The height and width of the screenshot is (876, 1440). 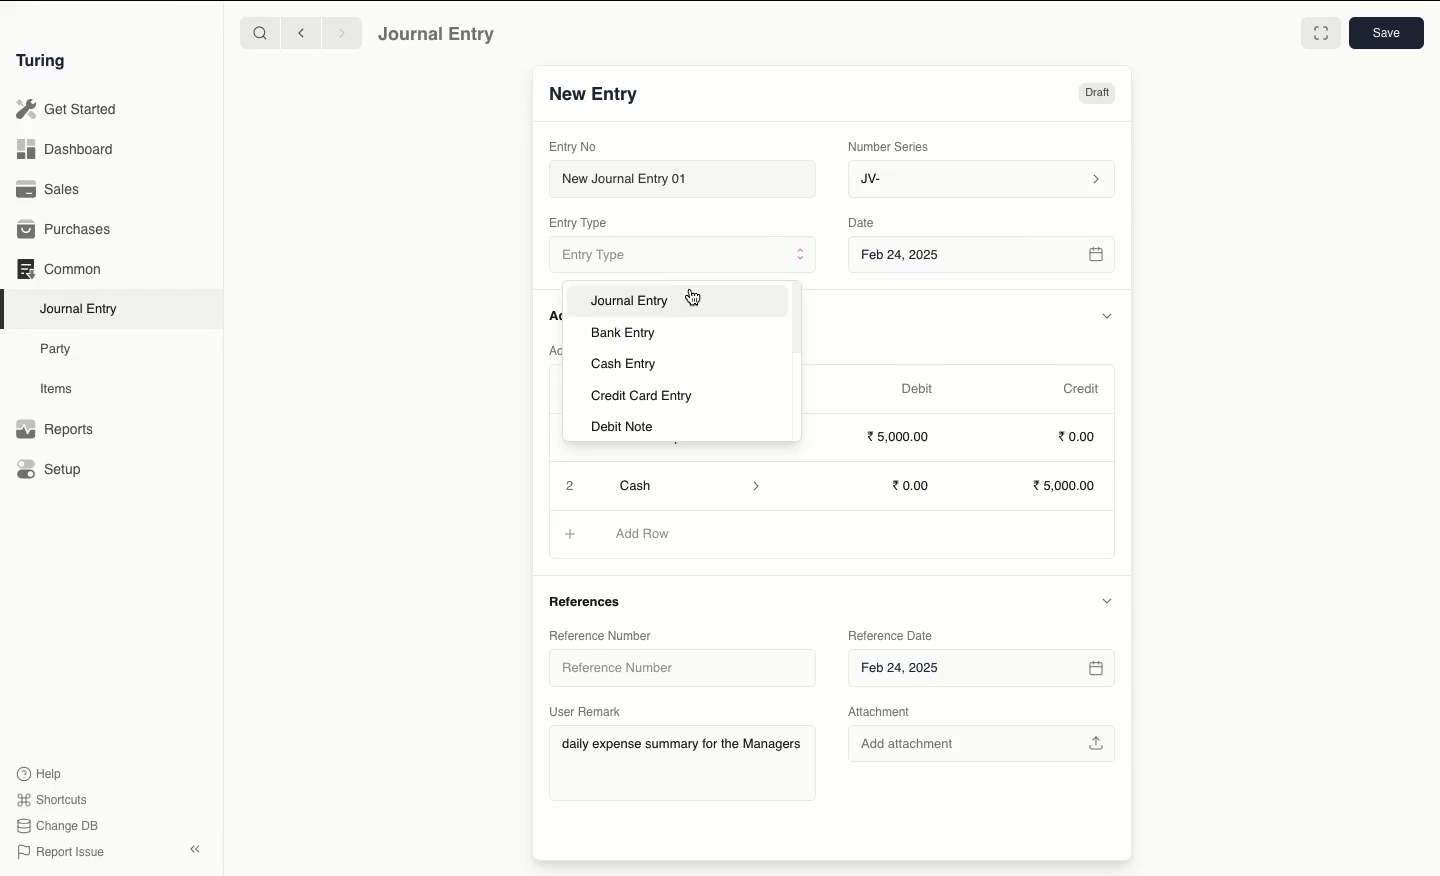 I want to click on Add, so click(x=569, y=483).